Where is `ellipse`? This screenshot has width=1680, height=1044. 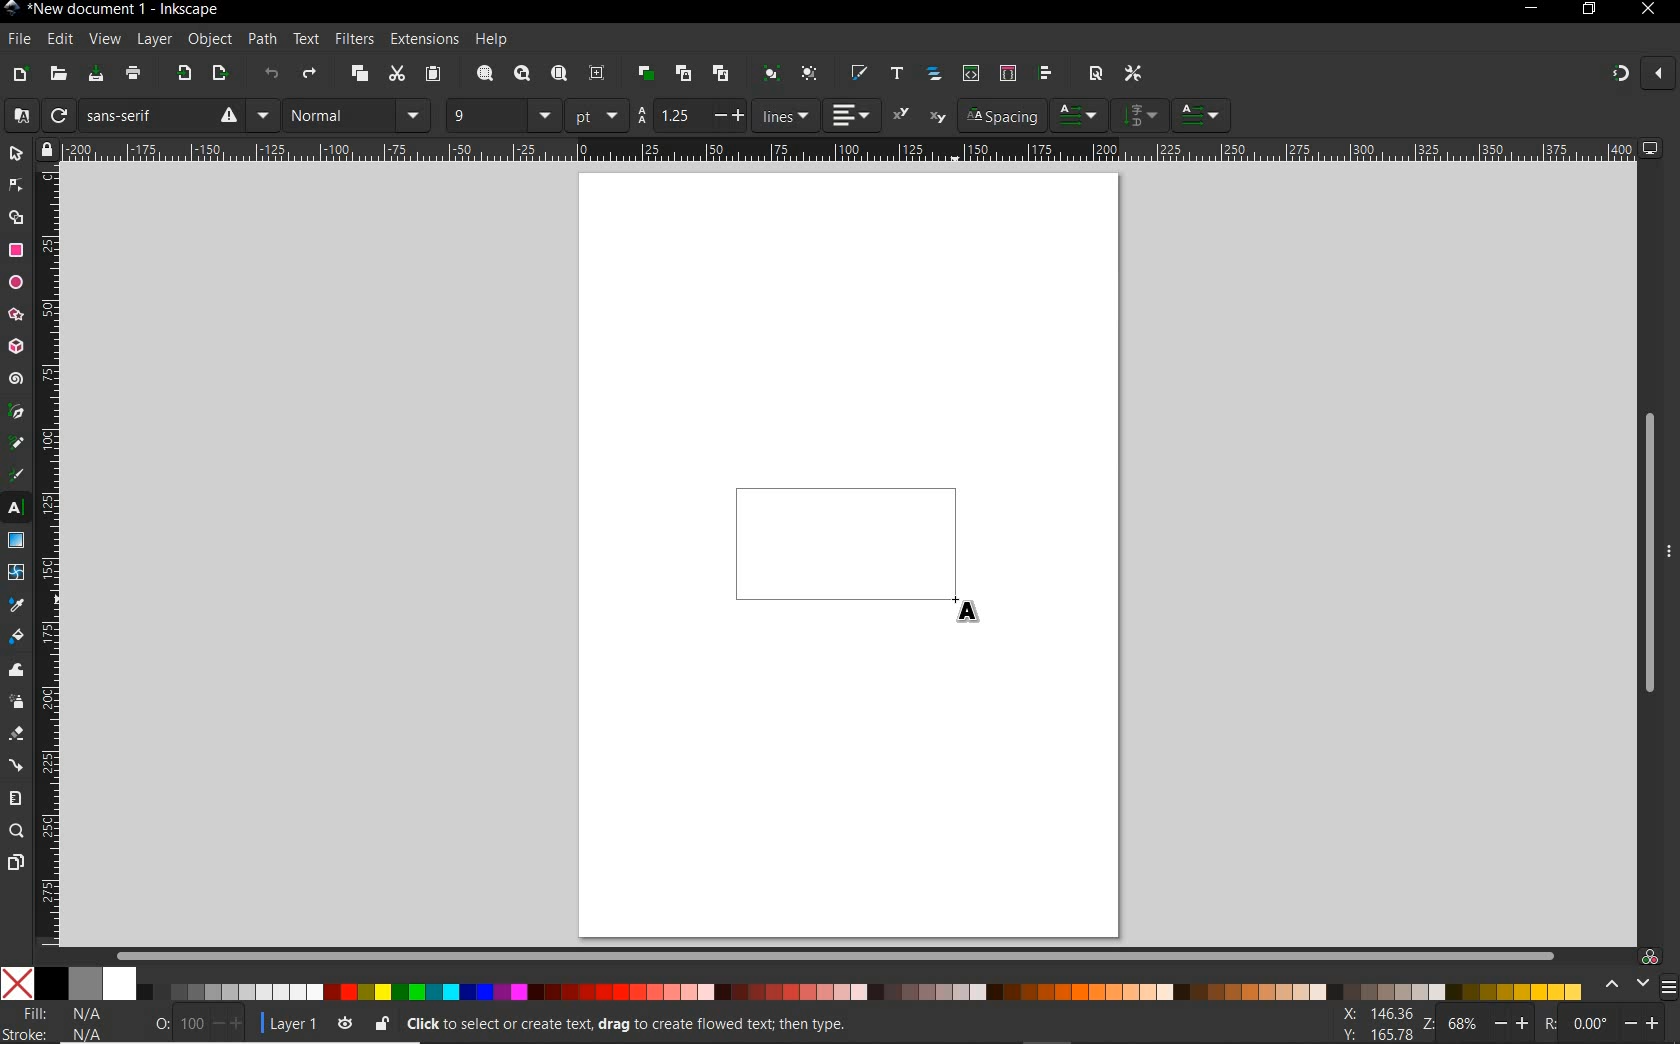 ellipse is located at coordinates (16, 283).